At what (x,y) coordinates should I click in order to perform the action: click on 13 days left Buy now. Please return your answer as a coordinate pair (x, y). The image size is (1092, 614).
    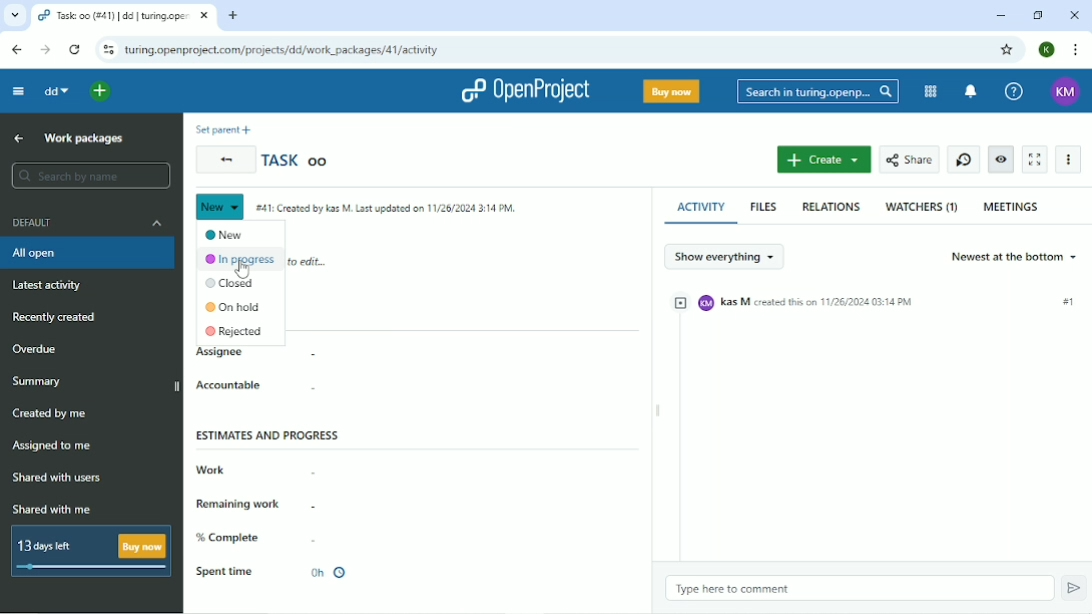
    Looking at the image, I should click on (90, 551).